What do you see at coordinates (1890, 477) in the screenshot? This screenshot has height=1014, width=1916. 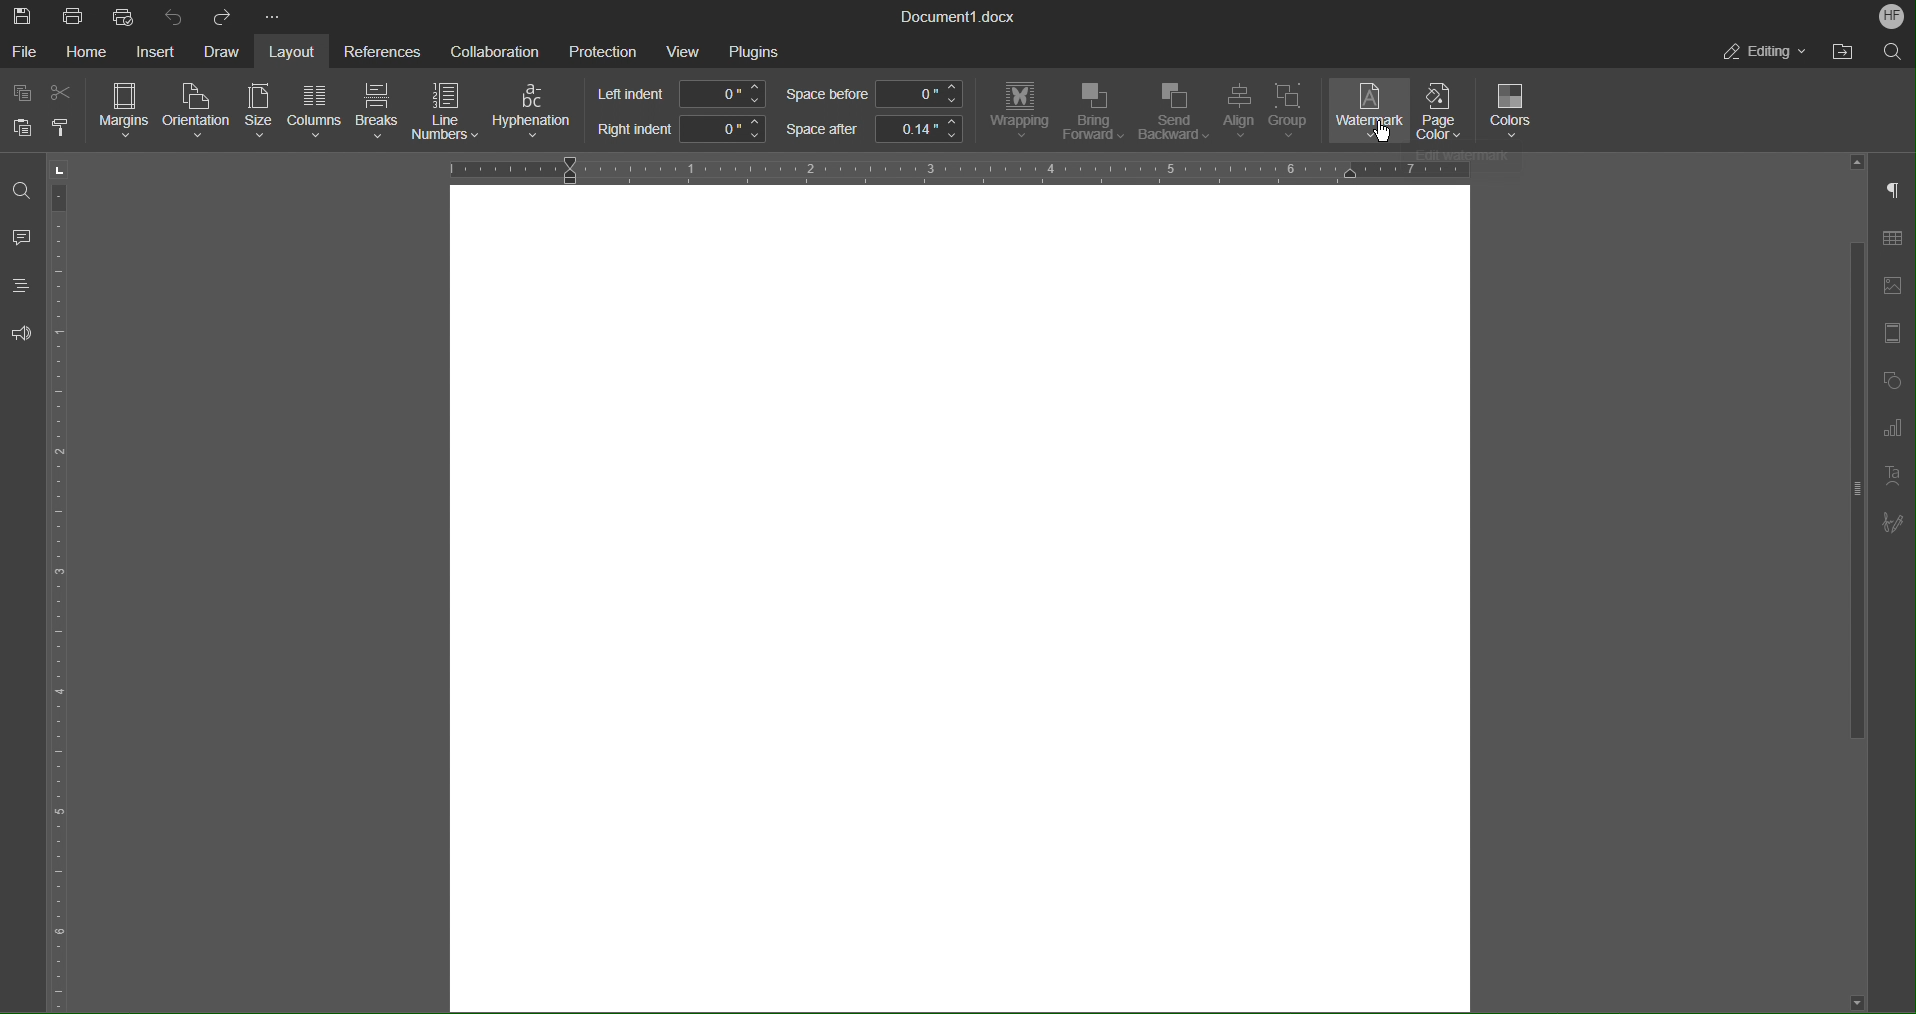 I see `Text Art` at bounding box center [1890, 477].